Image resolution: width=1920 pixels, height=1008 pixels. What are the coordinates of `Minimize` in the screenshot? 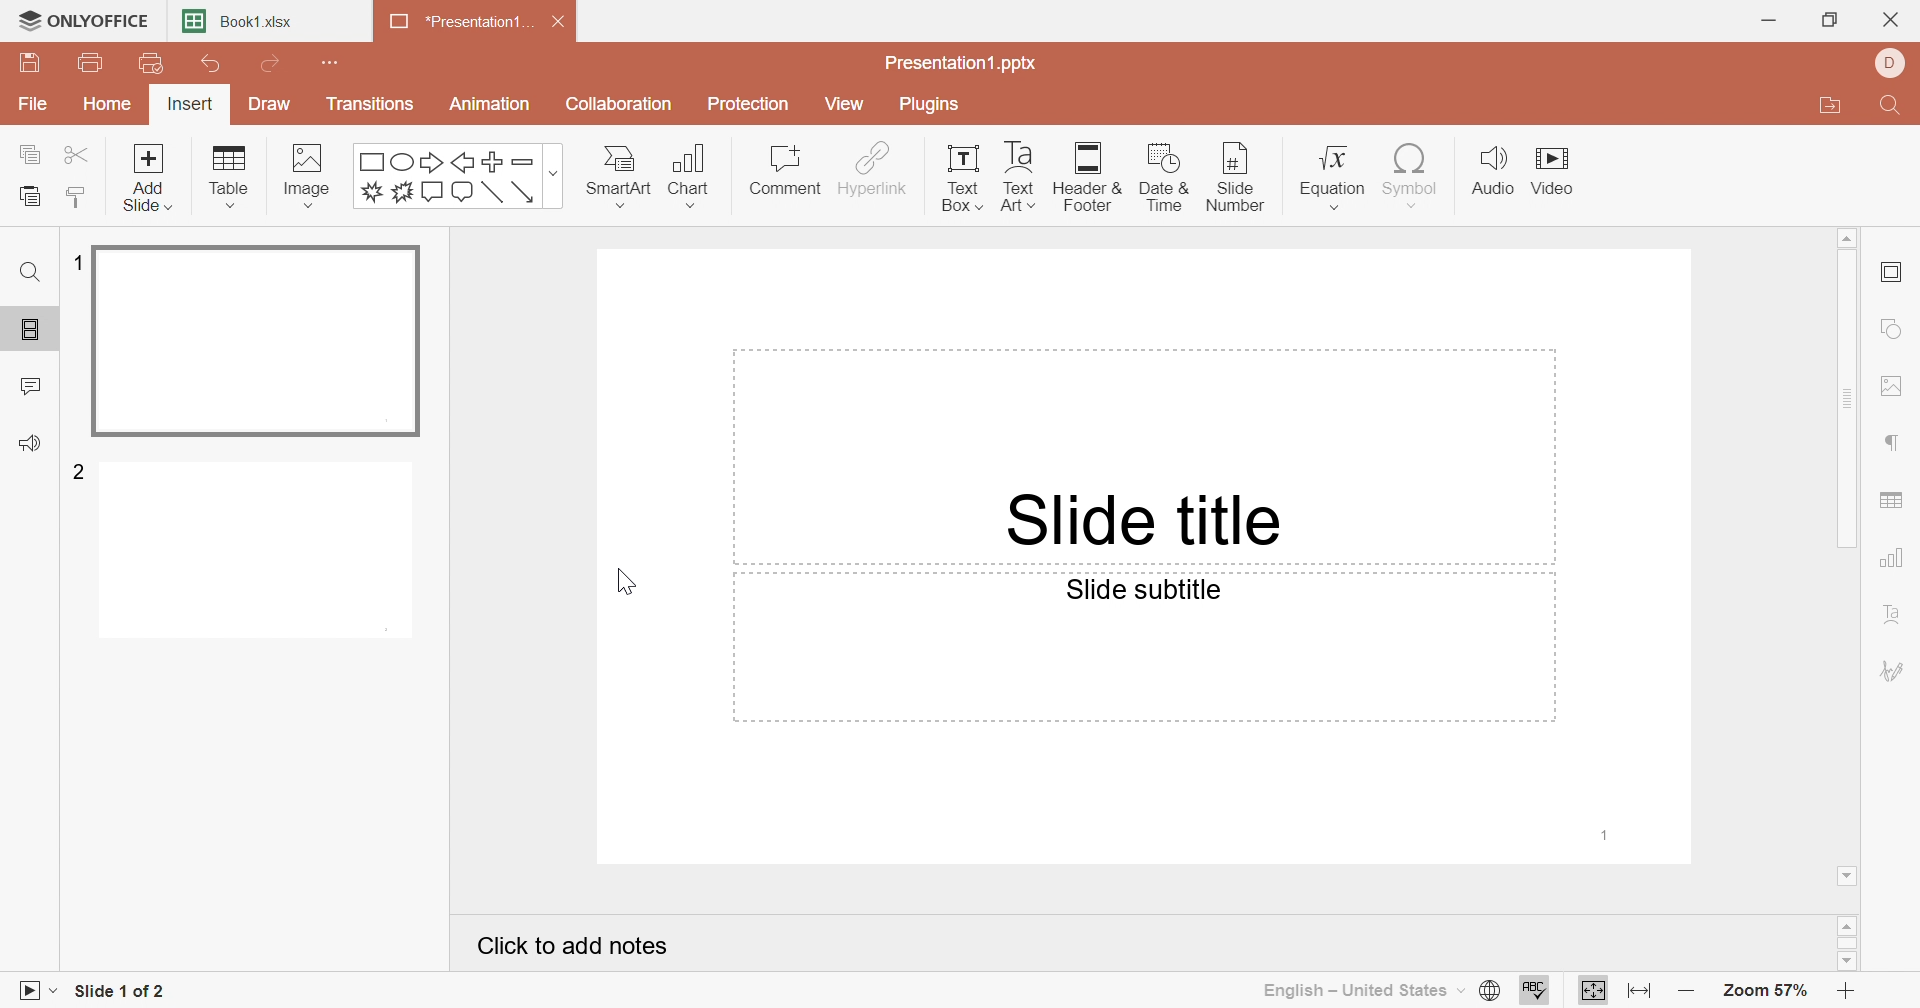 It's located at (1769, 21).